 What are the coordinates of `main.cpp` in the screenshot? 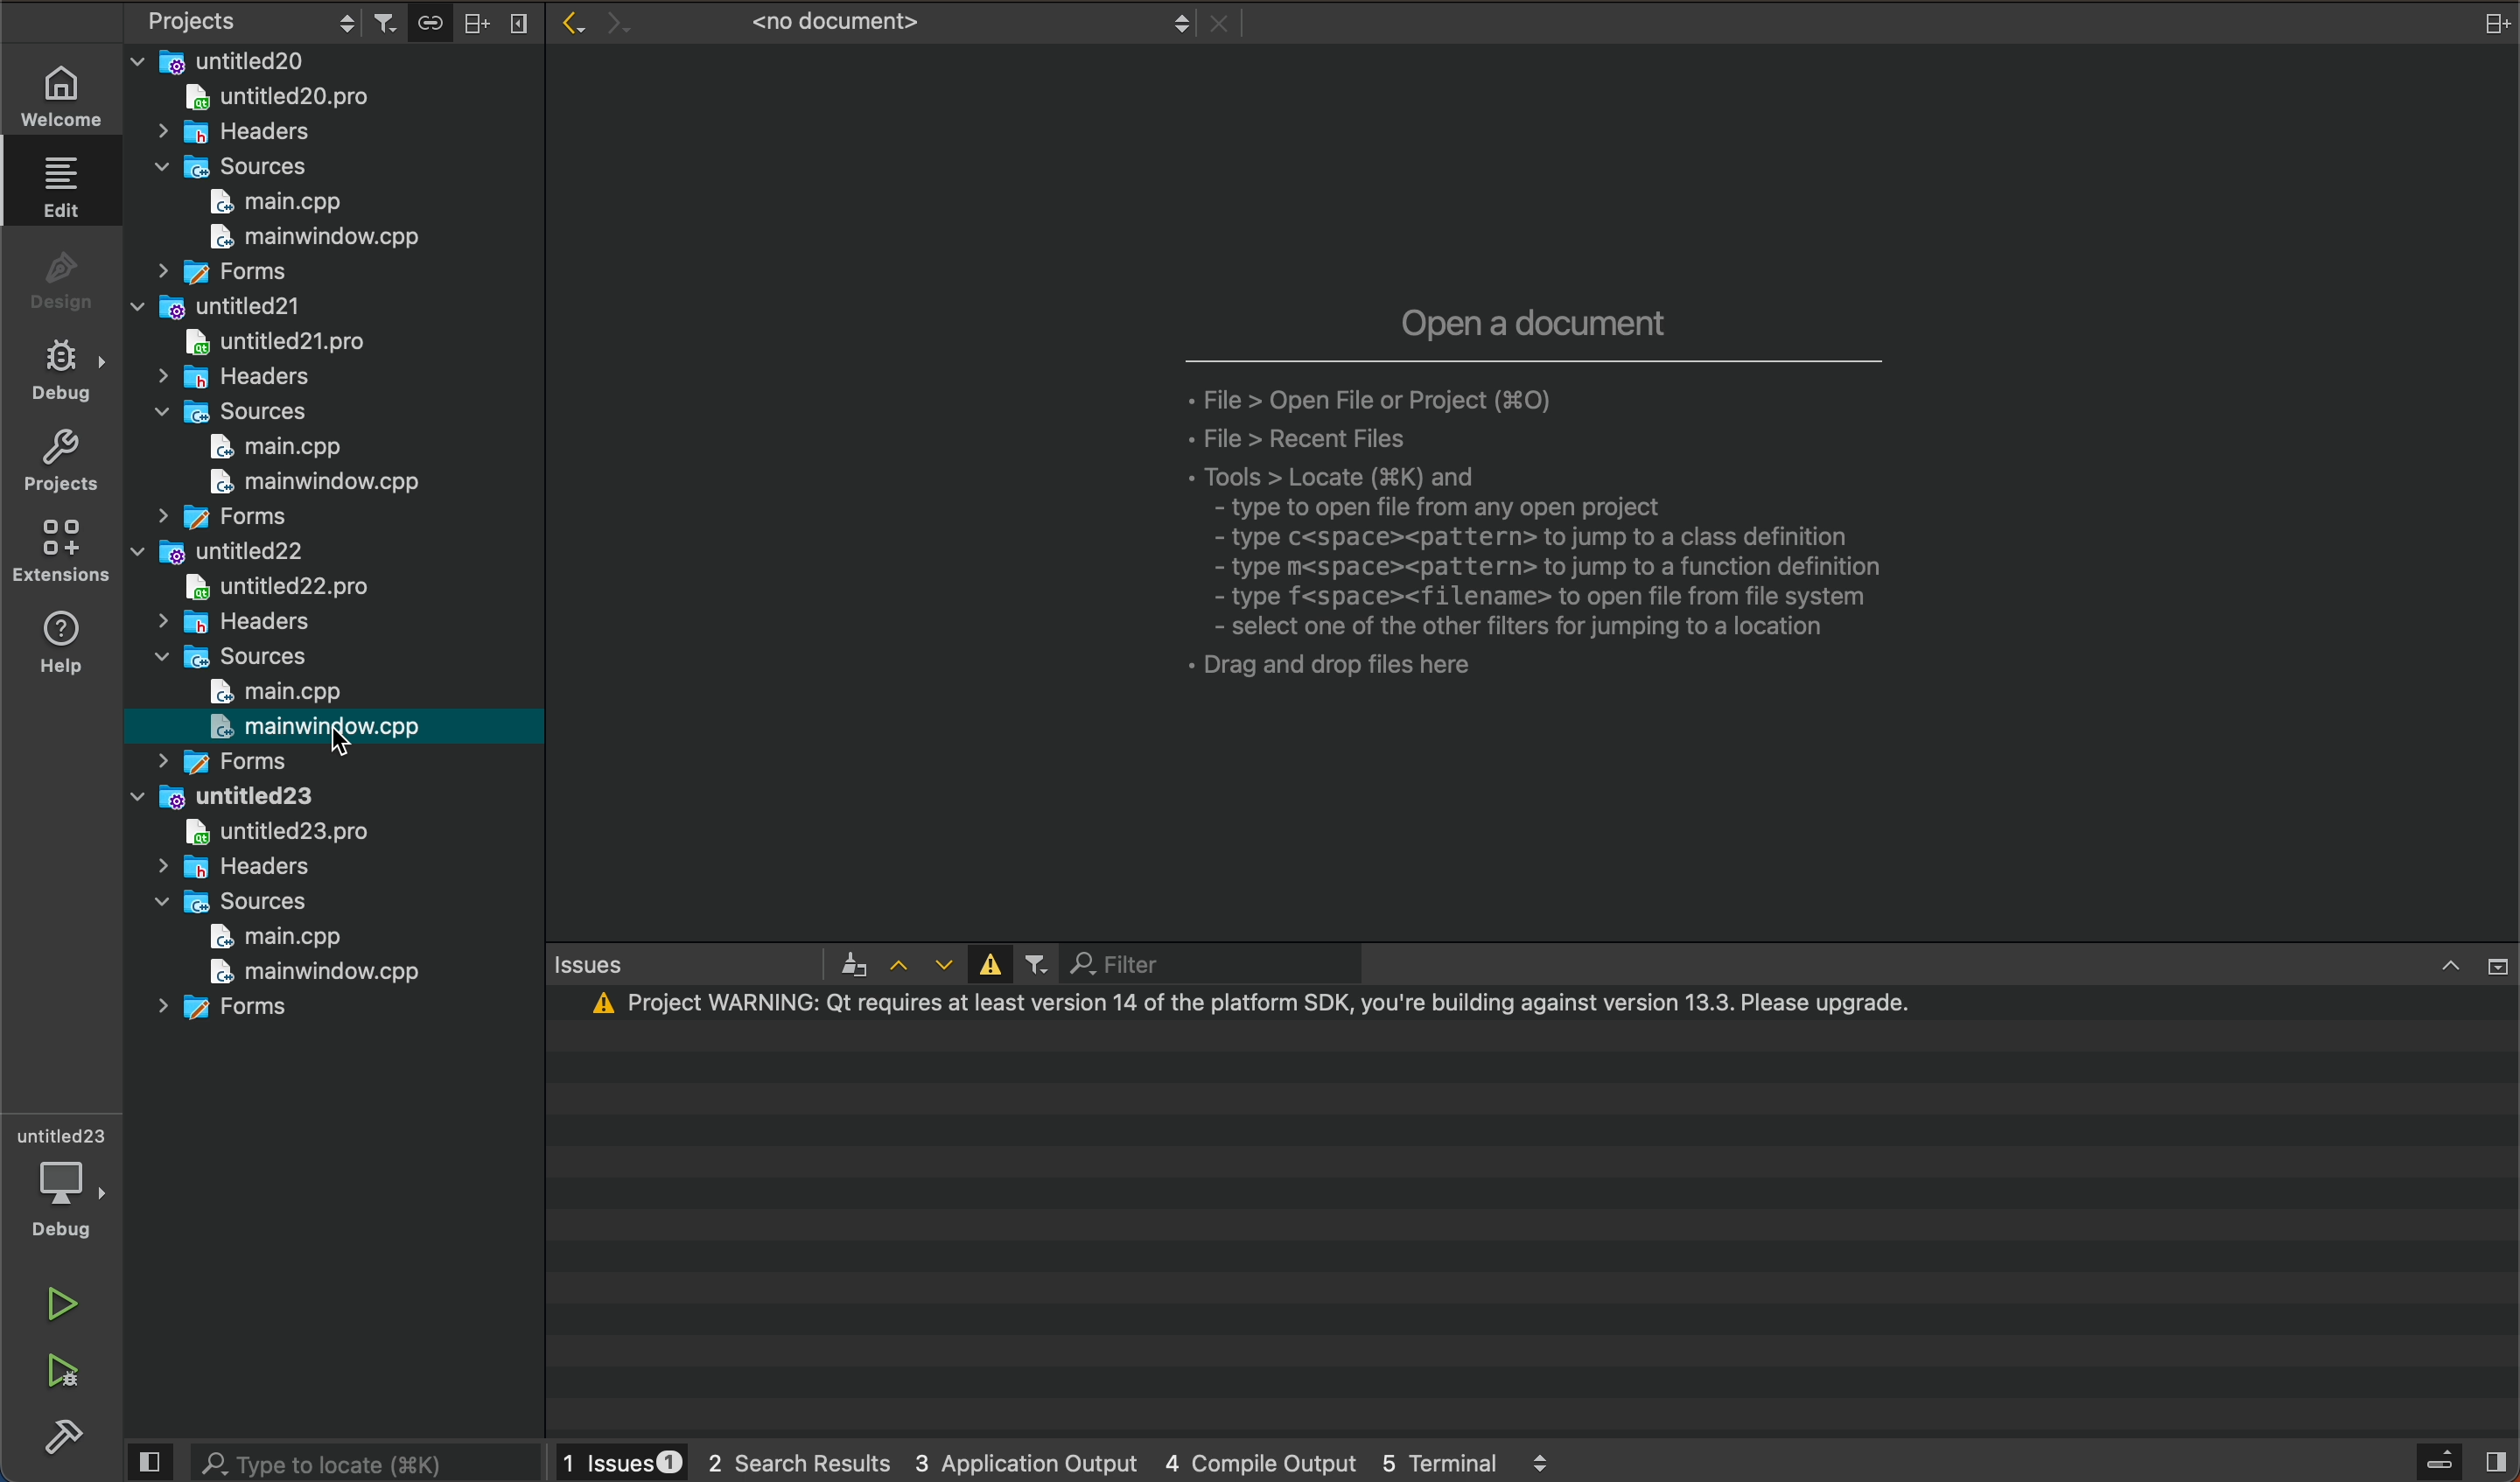 It's located at (282, 202).